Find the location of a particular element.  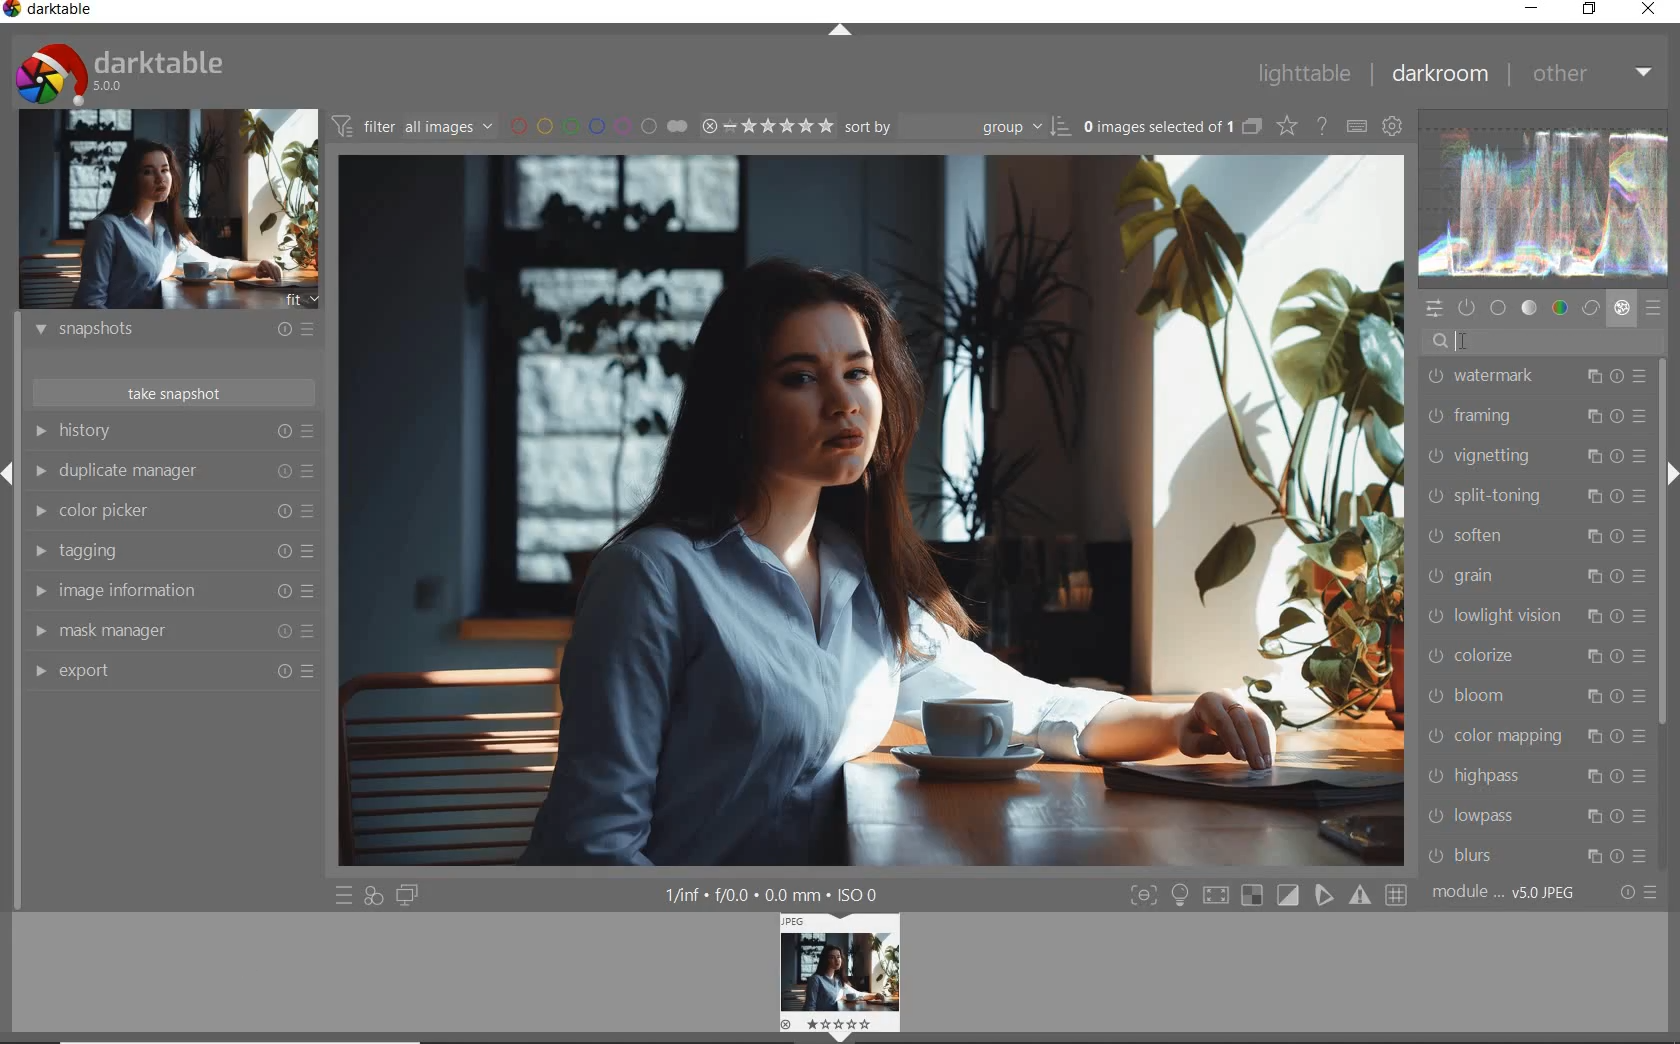

darkroom is located at coordinates (1439, 75).